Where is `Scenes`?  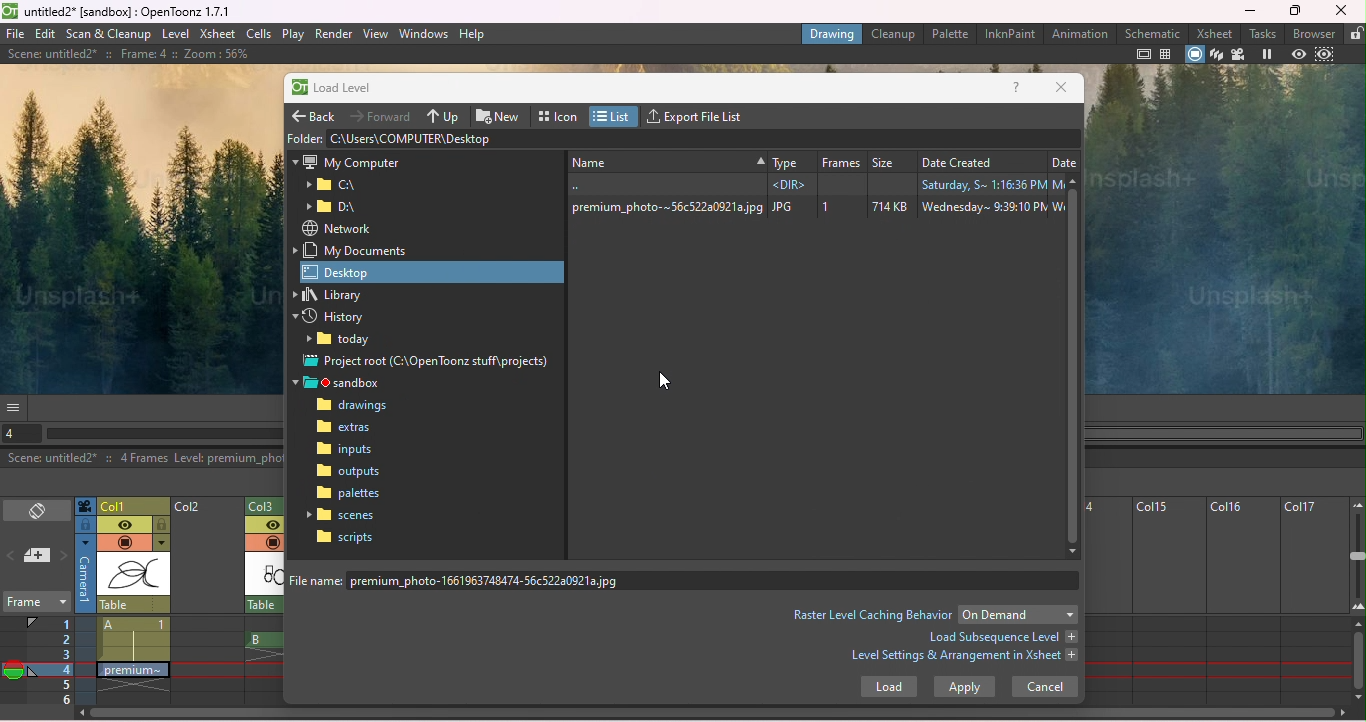 Scenes is located at coordinates (345, 514).